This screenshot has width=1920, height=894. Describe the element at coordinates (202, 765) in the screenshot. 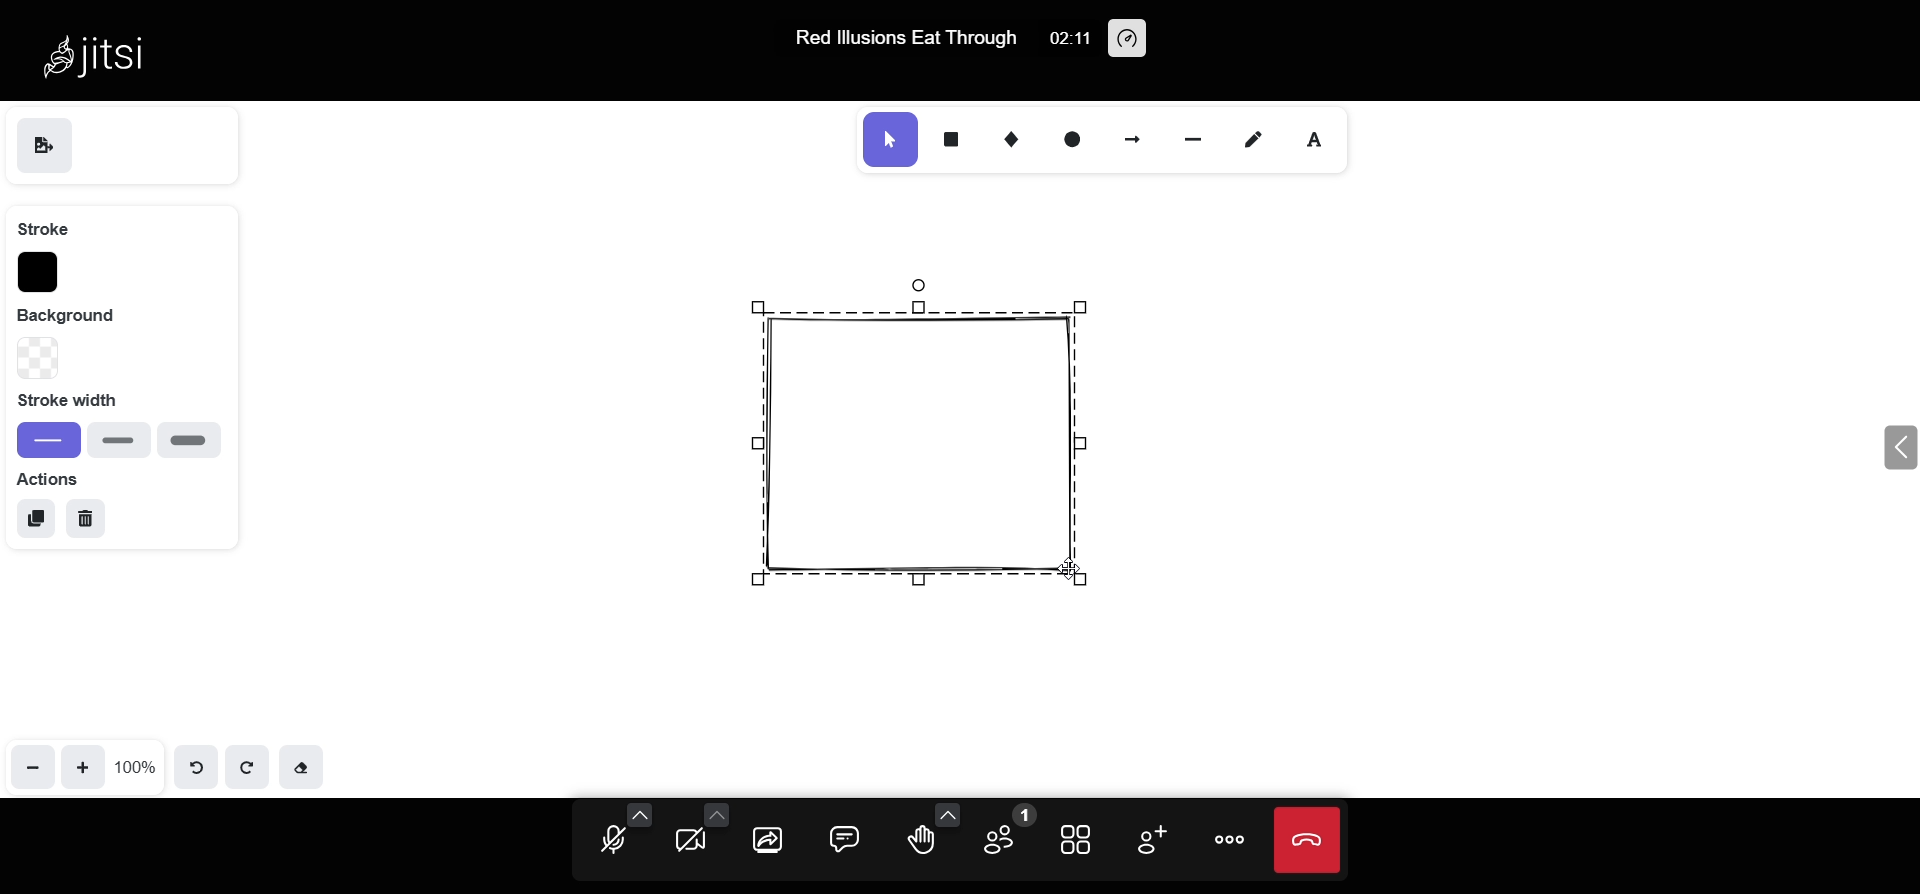

I see `undo` at that location.